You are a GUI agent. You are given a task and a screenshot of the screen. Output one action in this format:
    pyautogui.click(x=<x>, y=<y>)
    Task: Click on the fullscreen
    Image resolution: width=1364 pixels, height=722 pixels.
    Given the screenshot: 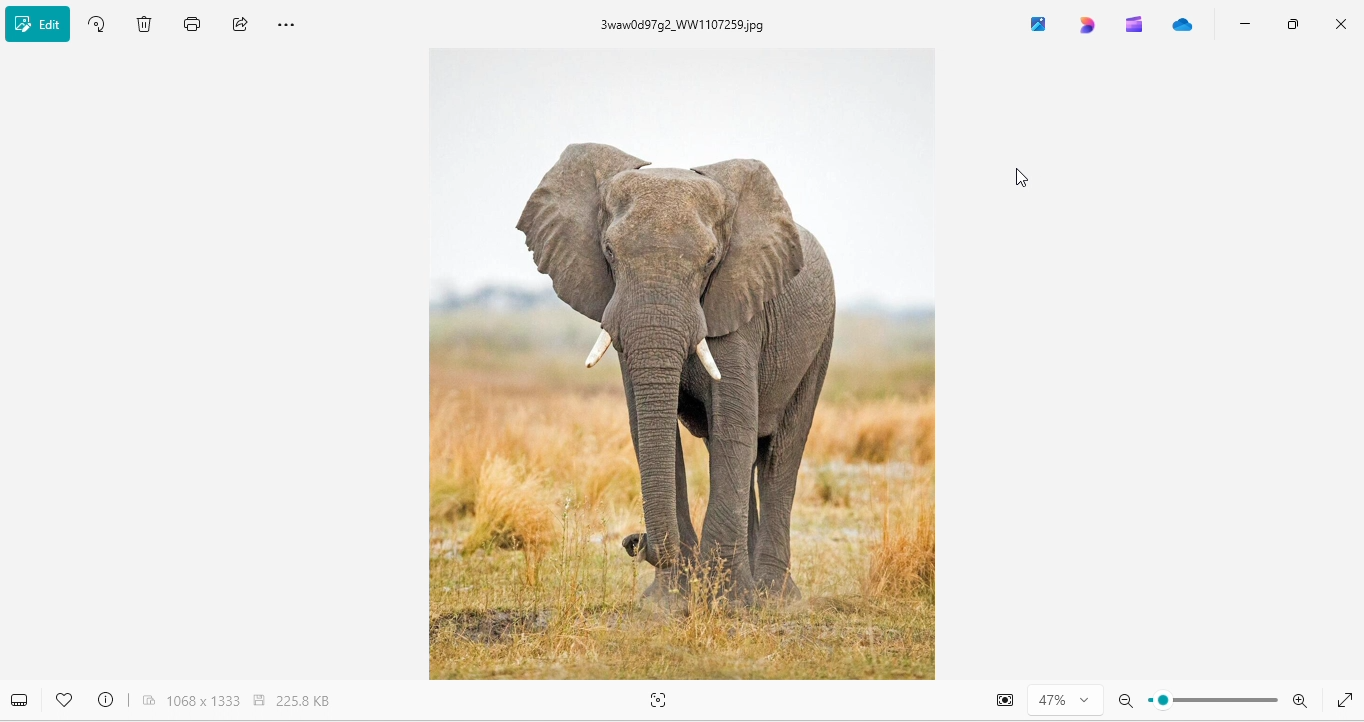 What is the action you would take?
    pyautogui.click(x=1345, y=702)
    